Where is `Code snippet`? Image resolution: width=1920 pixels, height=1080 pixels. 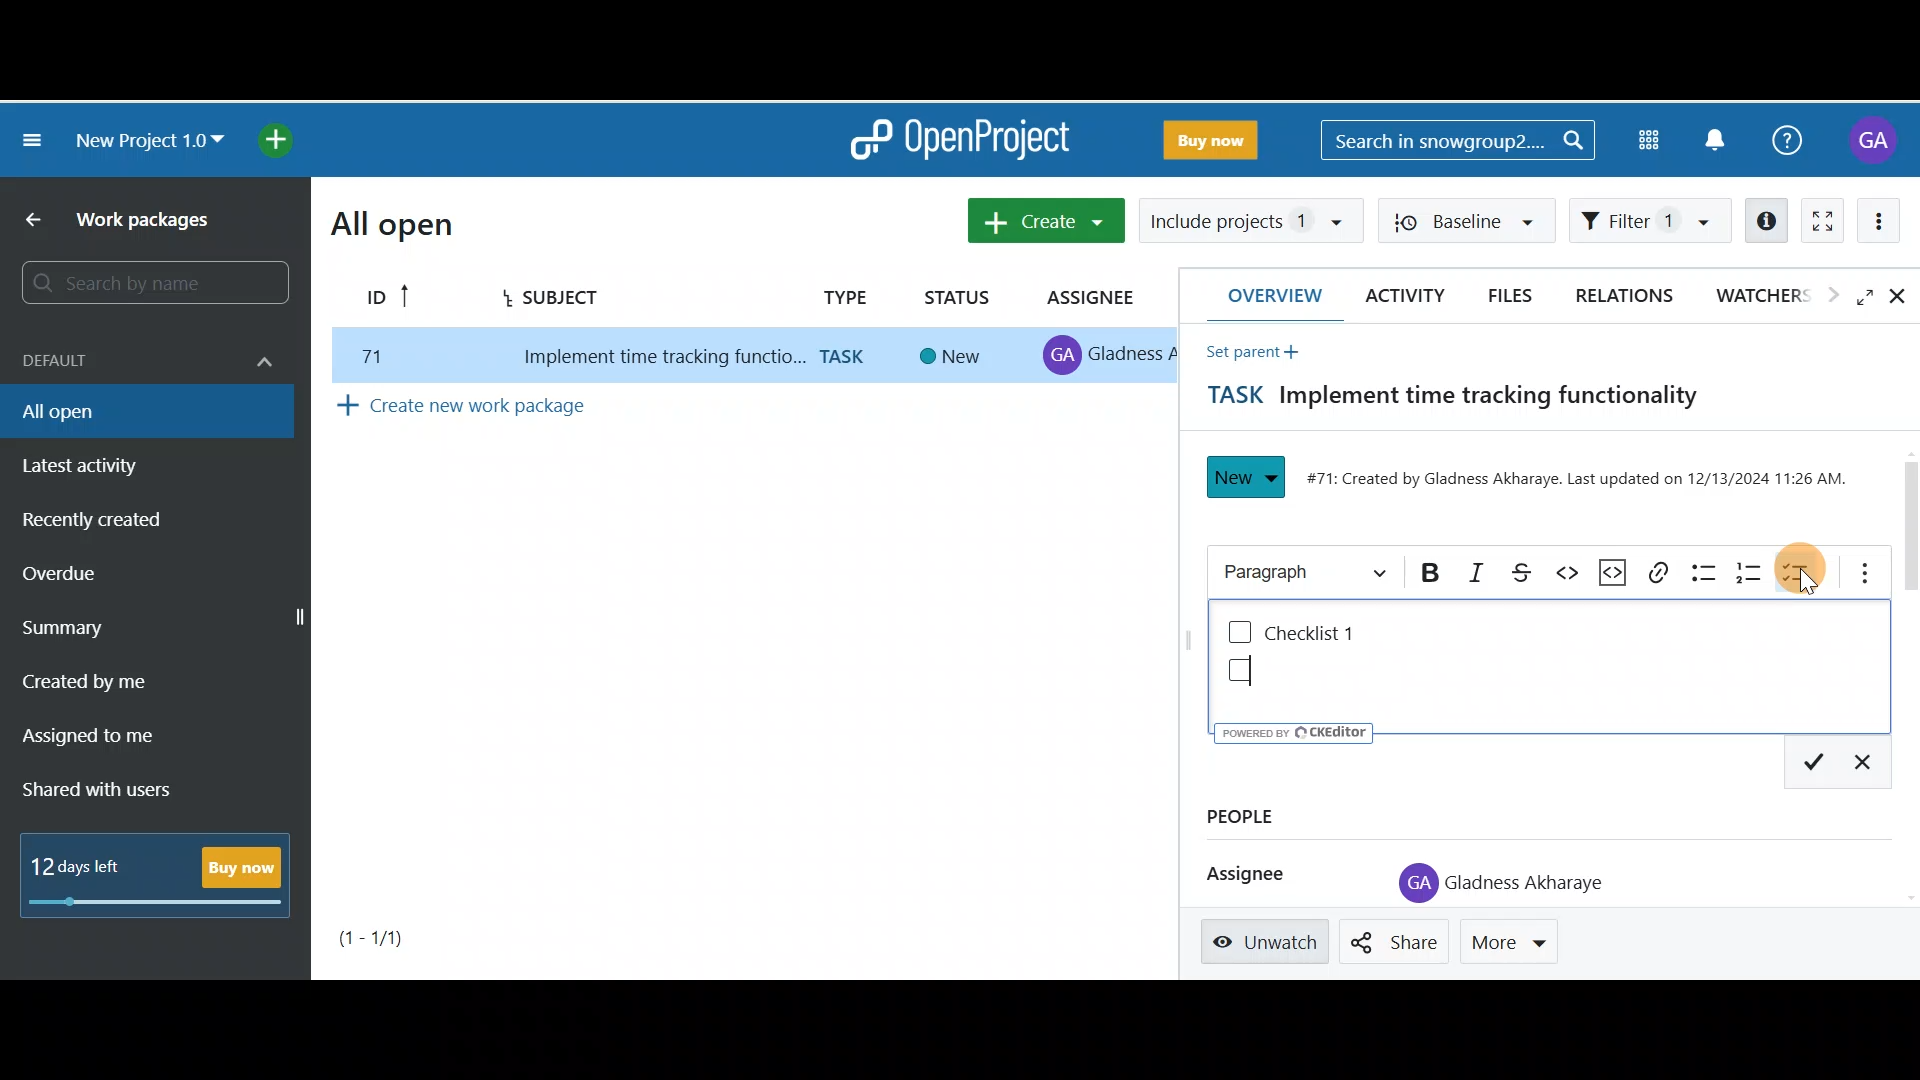 Code snippet is located at coordinates (1618, 570).